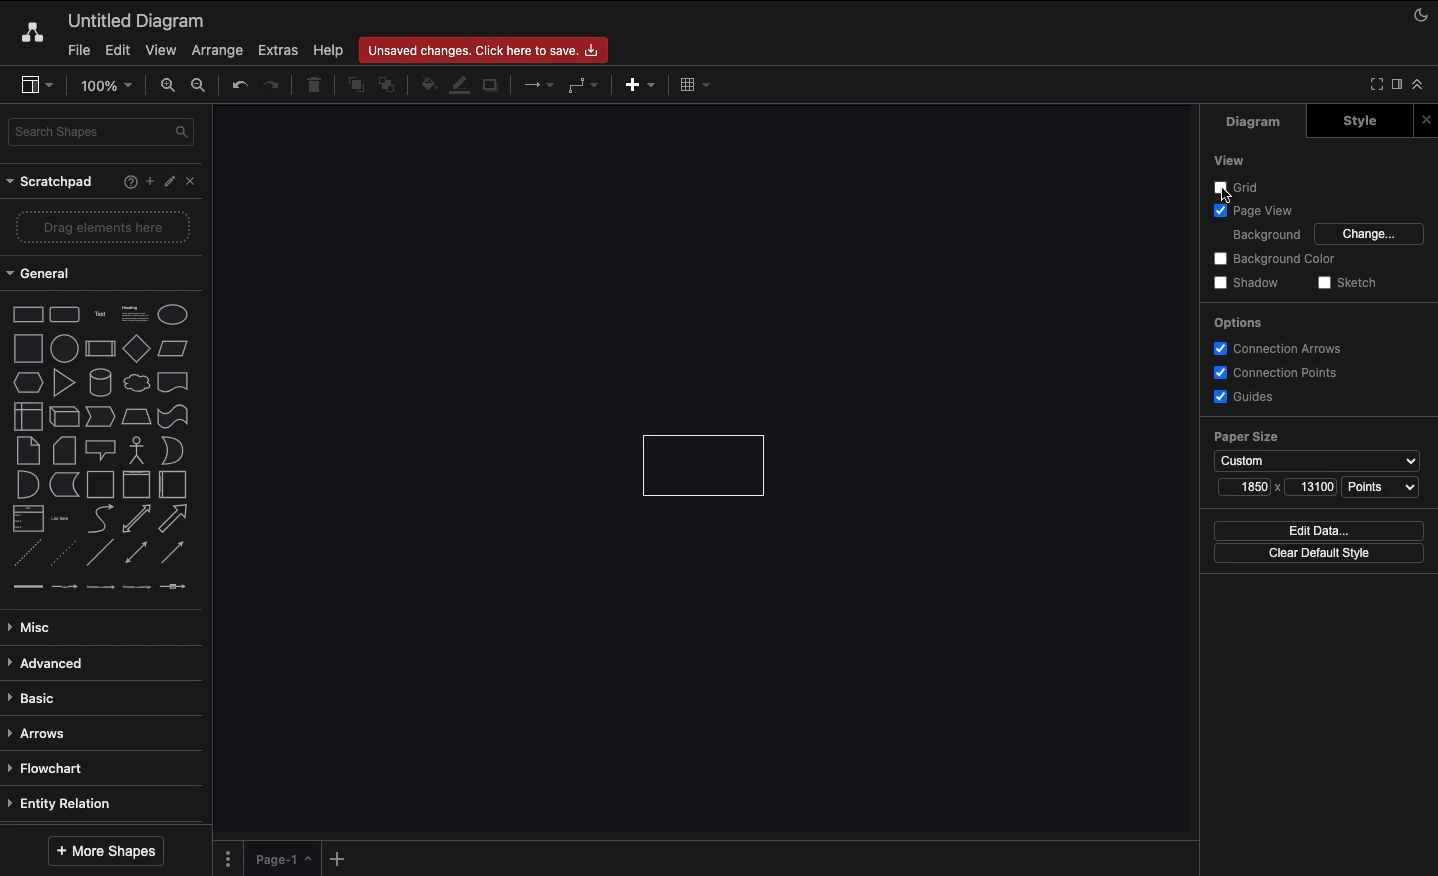 This screenshot has height=876, width=1438. What do you see at coordinates (1415, 16) in the screenshot?
I see `Night mode on` at bounding box center [1415, 16].